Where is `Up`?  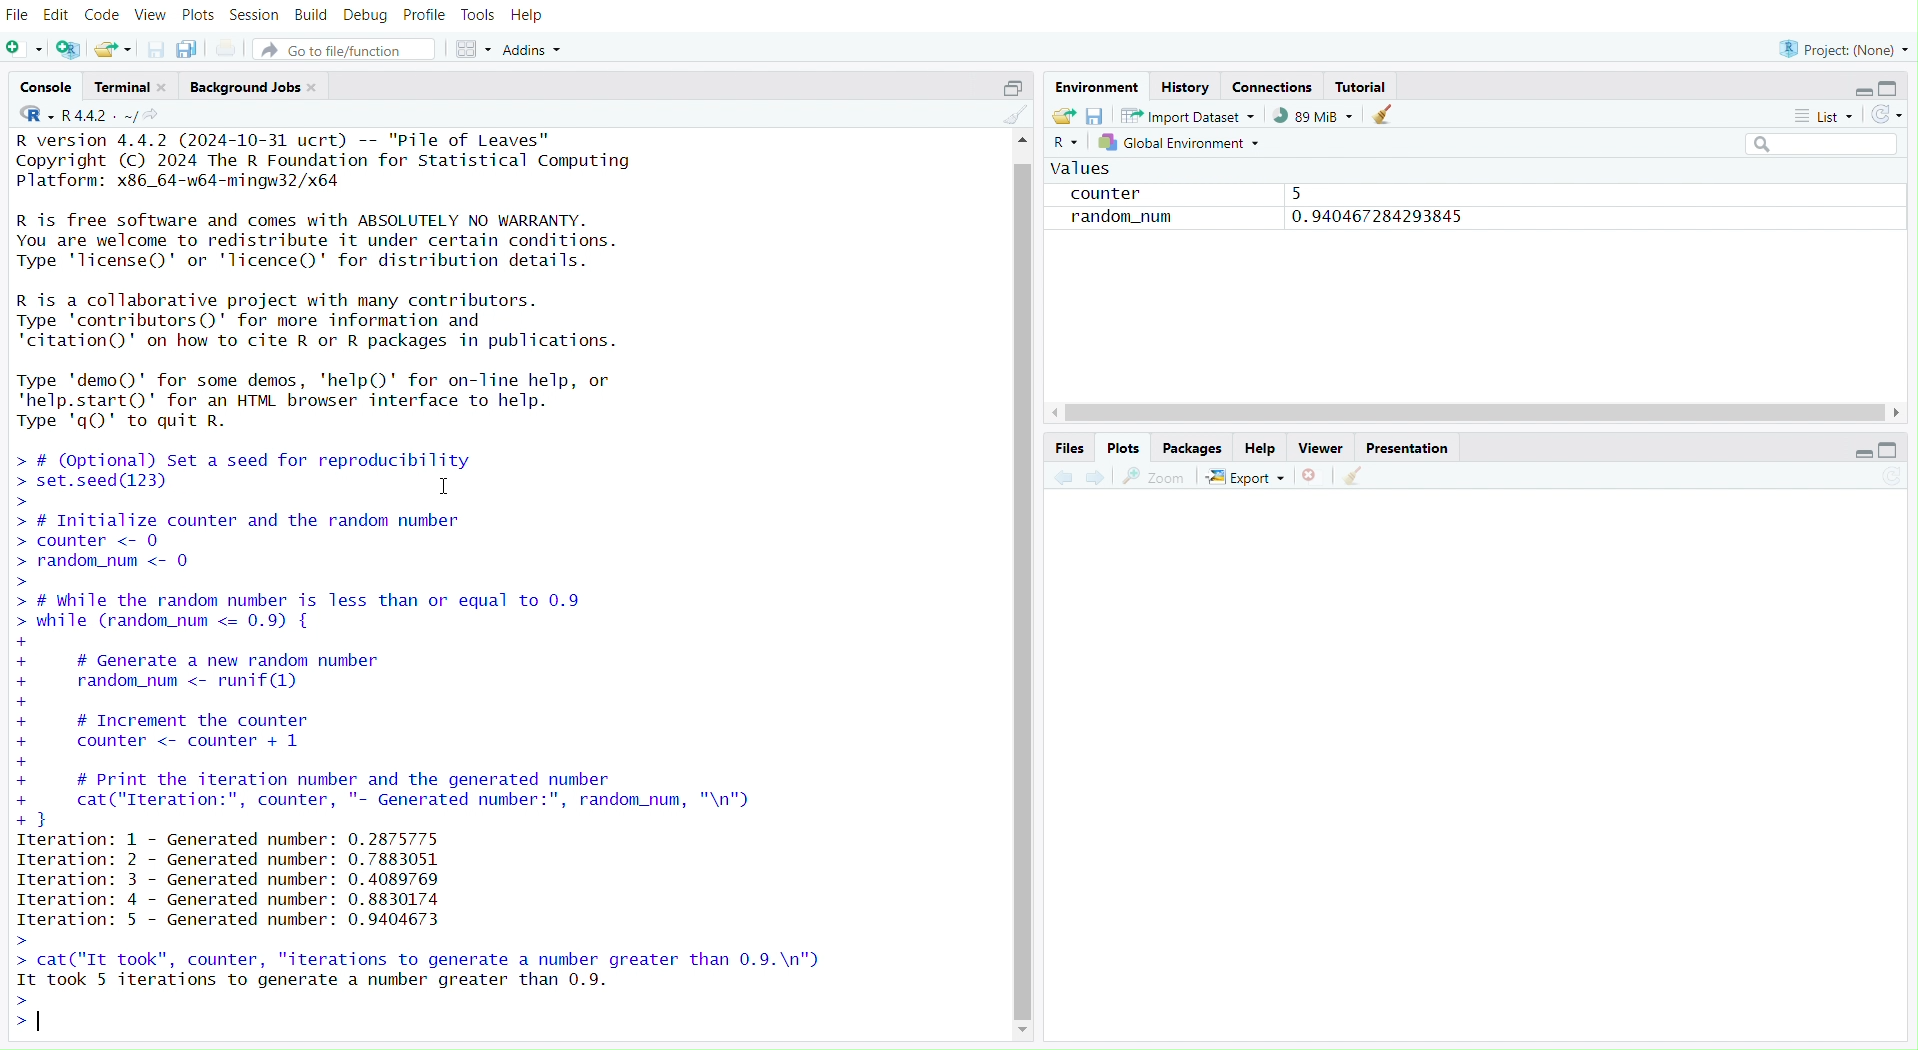
Up is located at coordinates (1029, 144).